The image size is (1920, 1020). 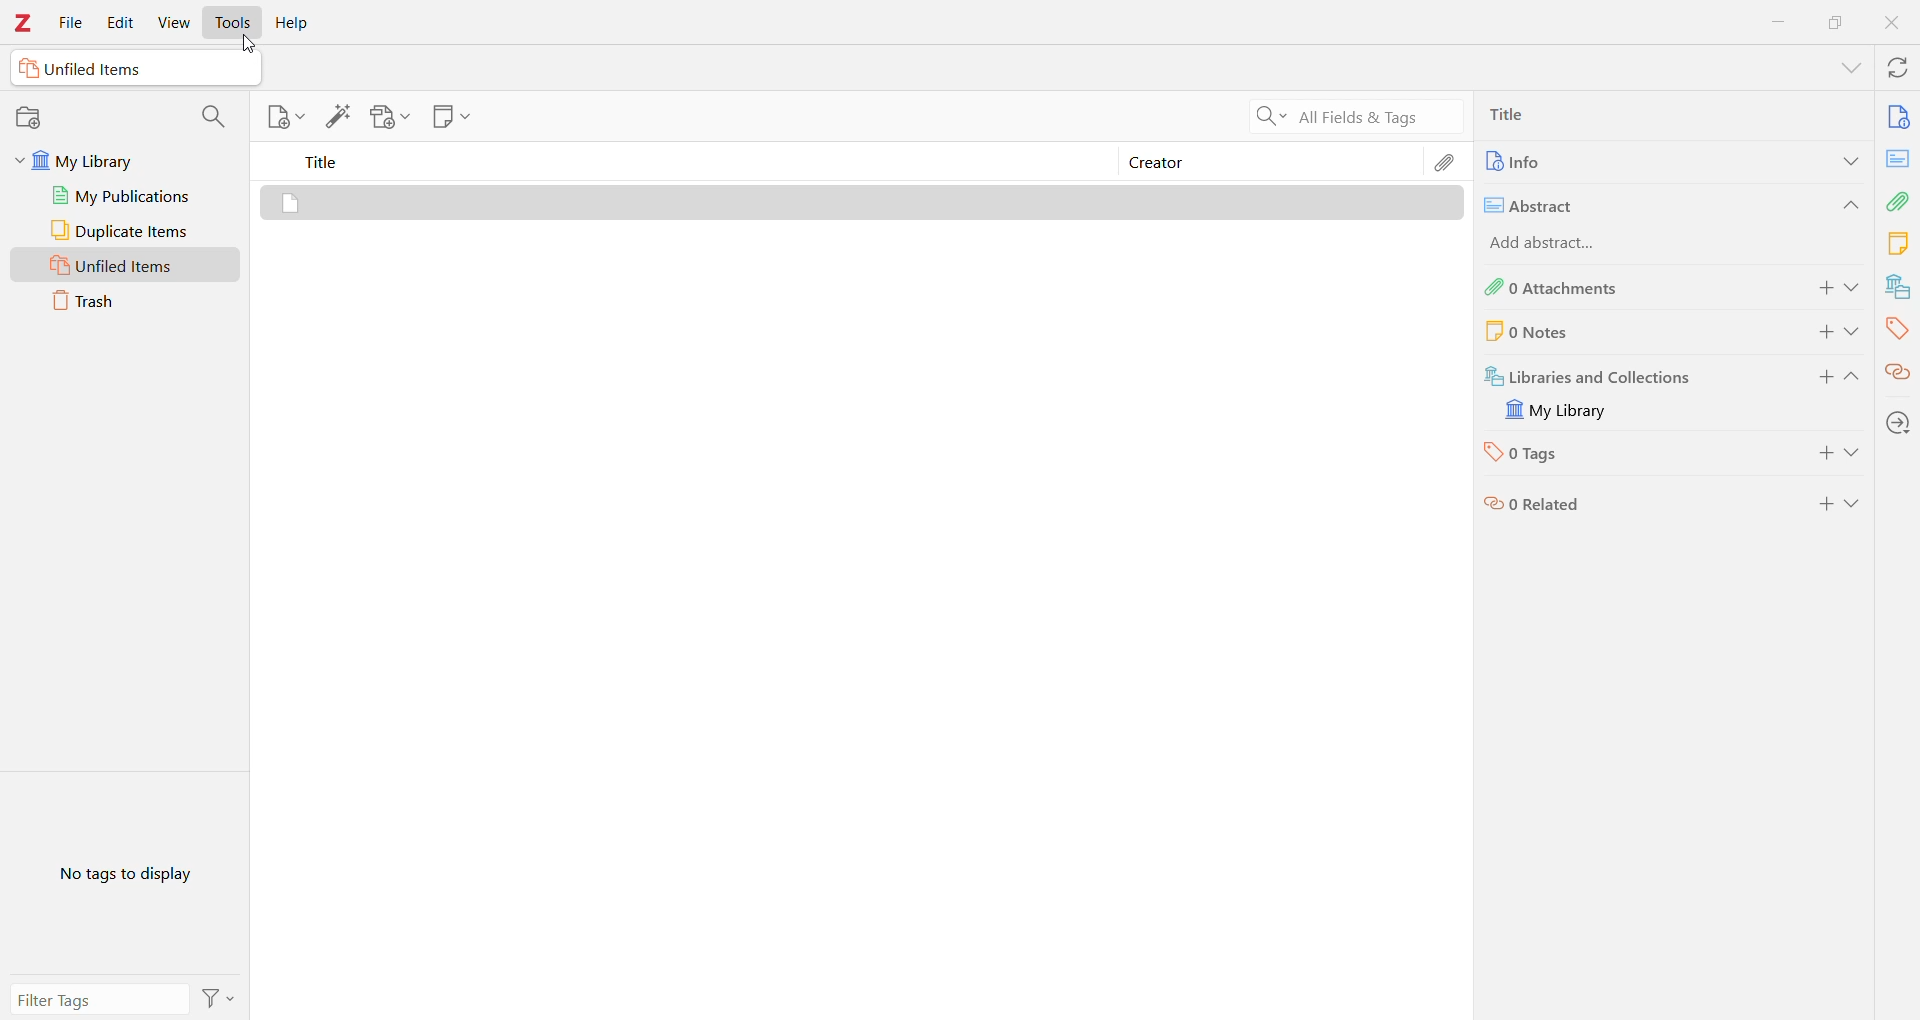 What do you see at coordinates (1853, 453) in the screenshot?
I see `Expand Section` at bounding box center [1853, 453].